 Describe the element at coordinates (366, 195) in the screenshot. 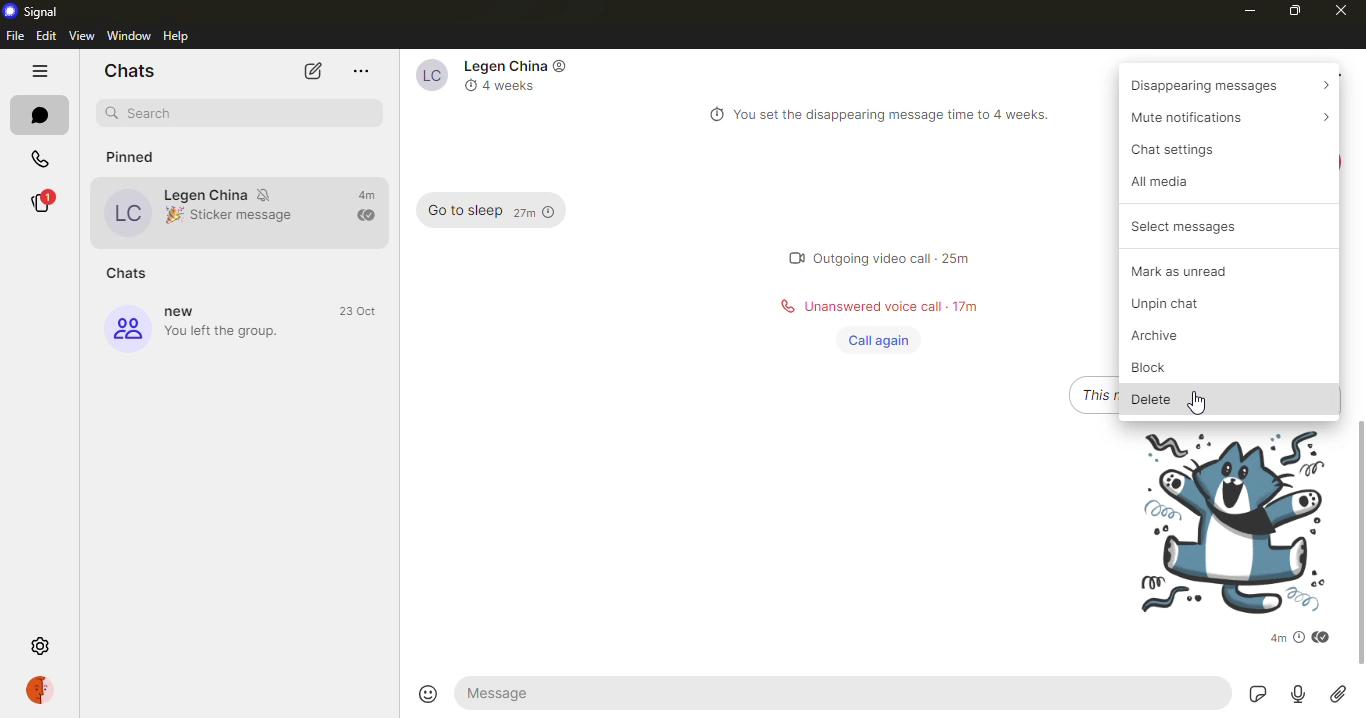

I see `time` at that location.